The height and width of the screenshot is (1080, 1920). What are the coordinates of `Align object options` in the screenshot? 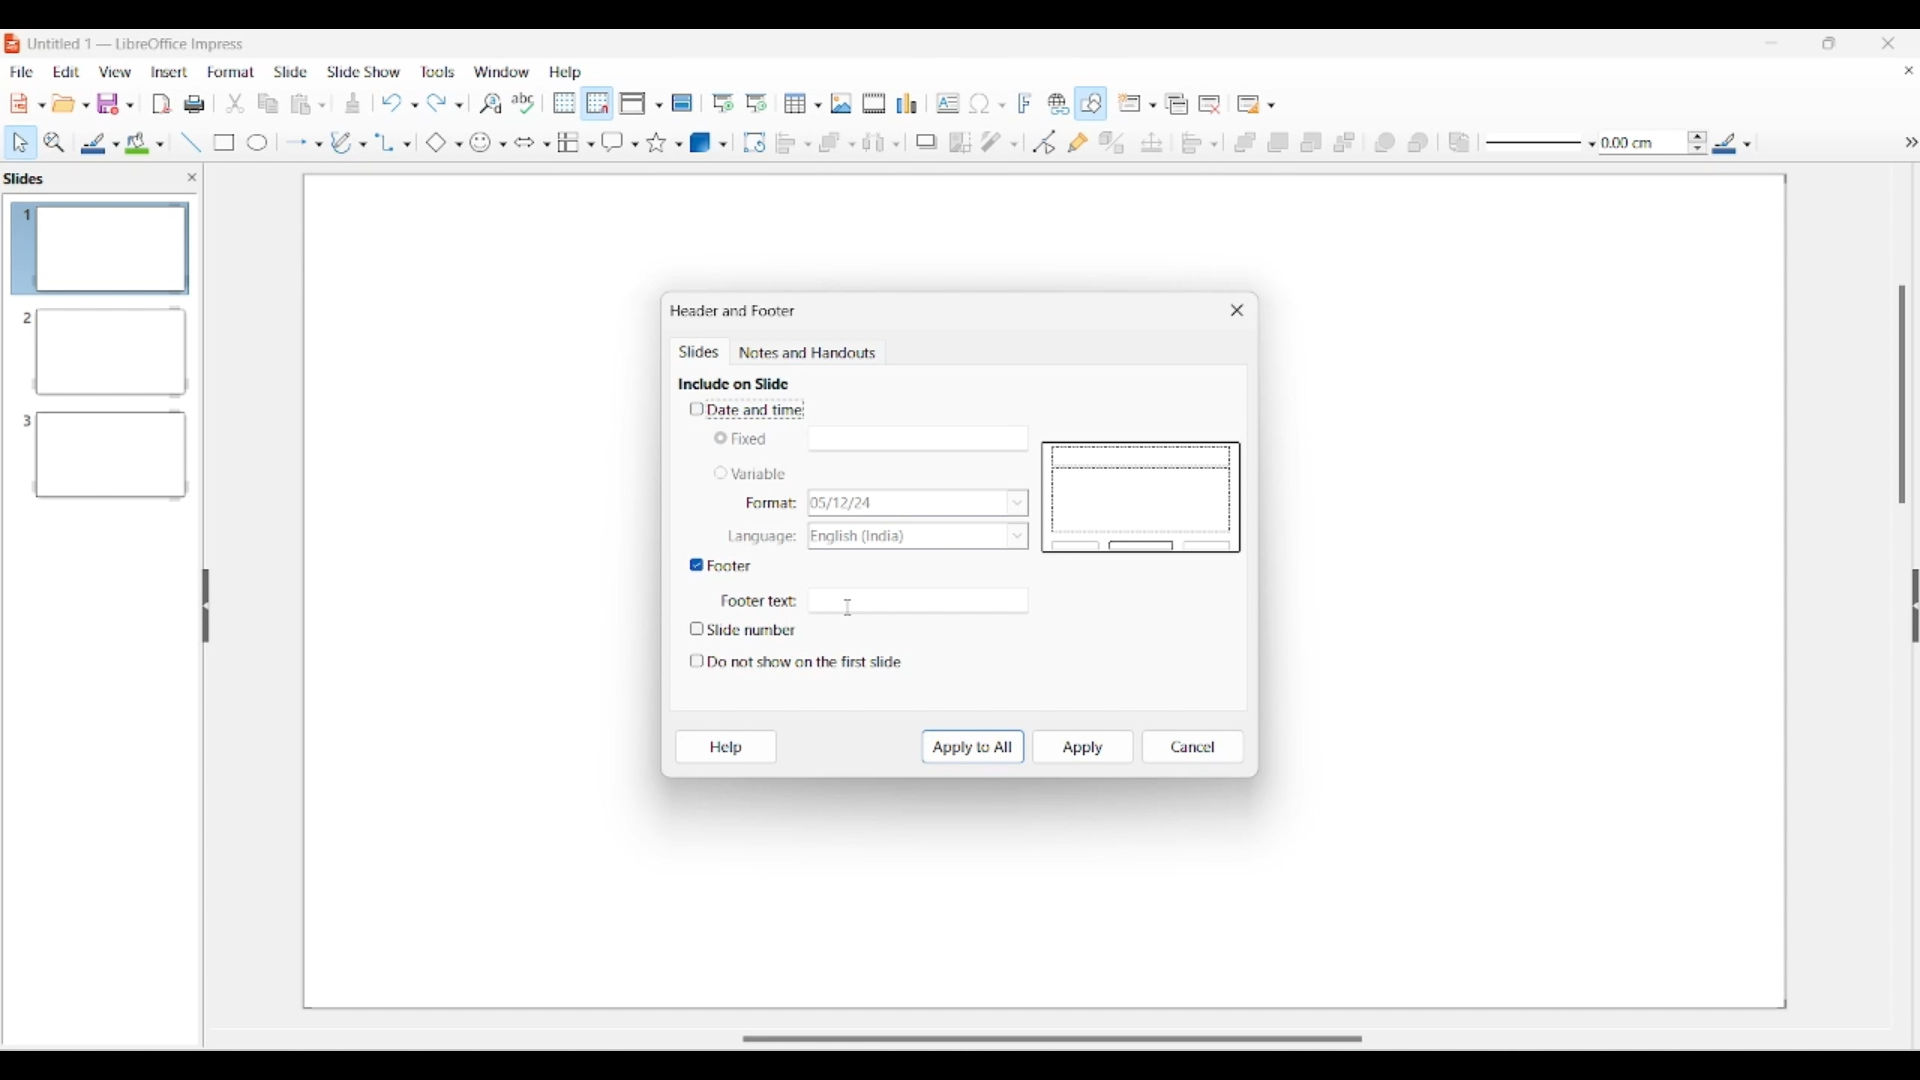 It's located at (794, 144).